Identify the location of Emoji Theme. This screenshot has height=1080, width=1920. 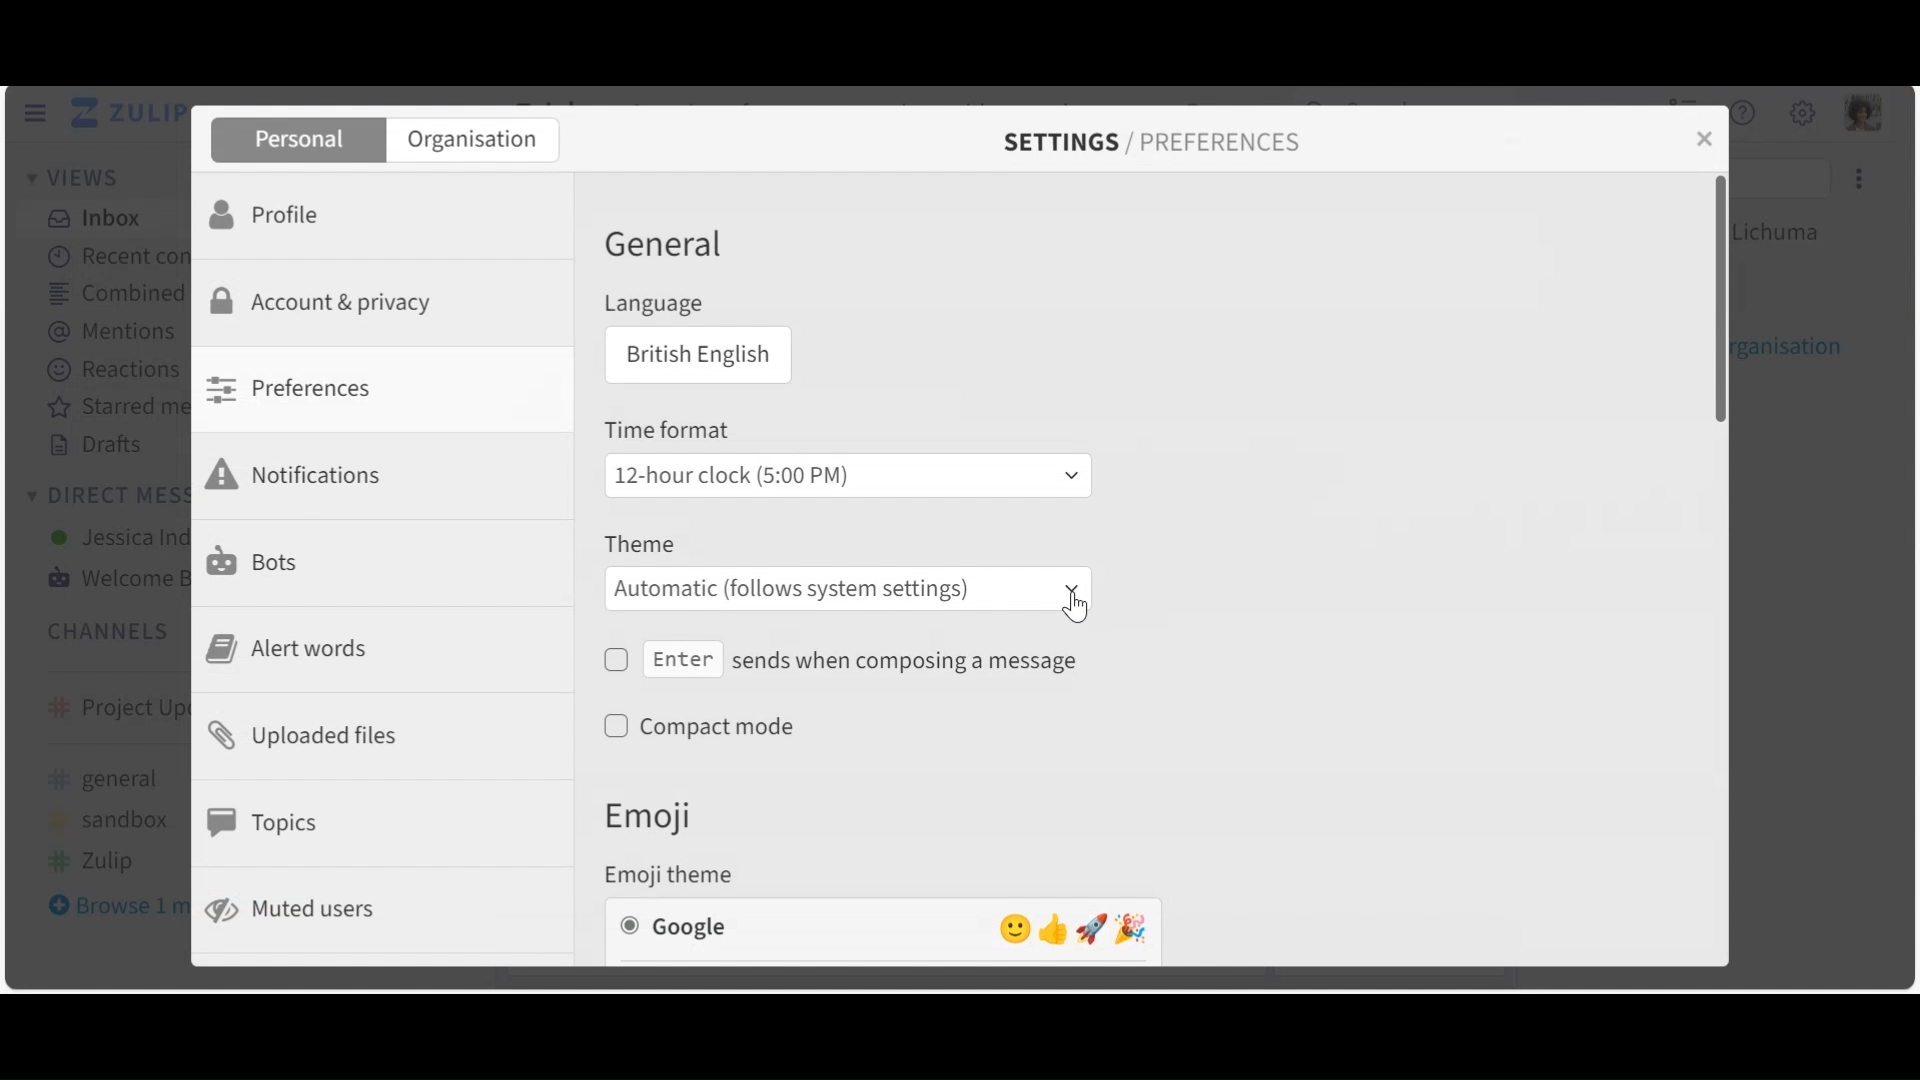
(677, 873).